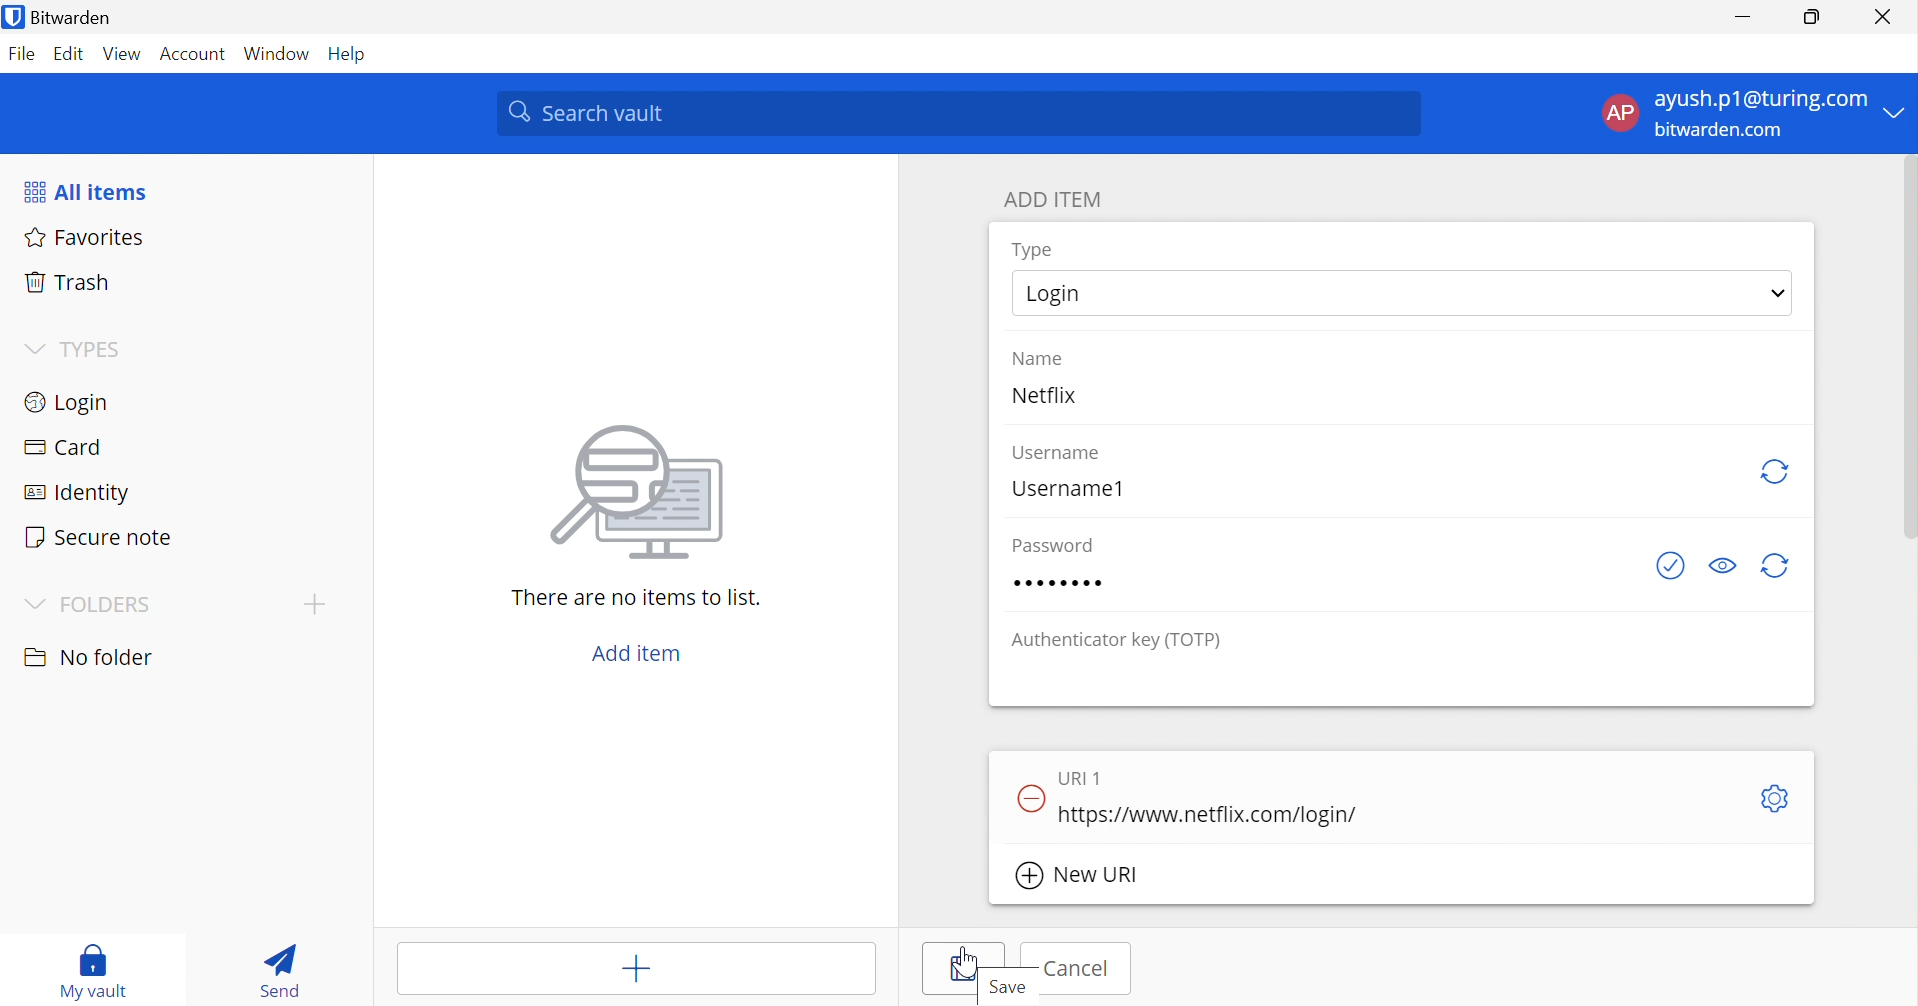  Describe the element at coordinates (23, 55) in the screenshot. I see `File` at that location.